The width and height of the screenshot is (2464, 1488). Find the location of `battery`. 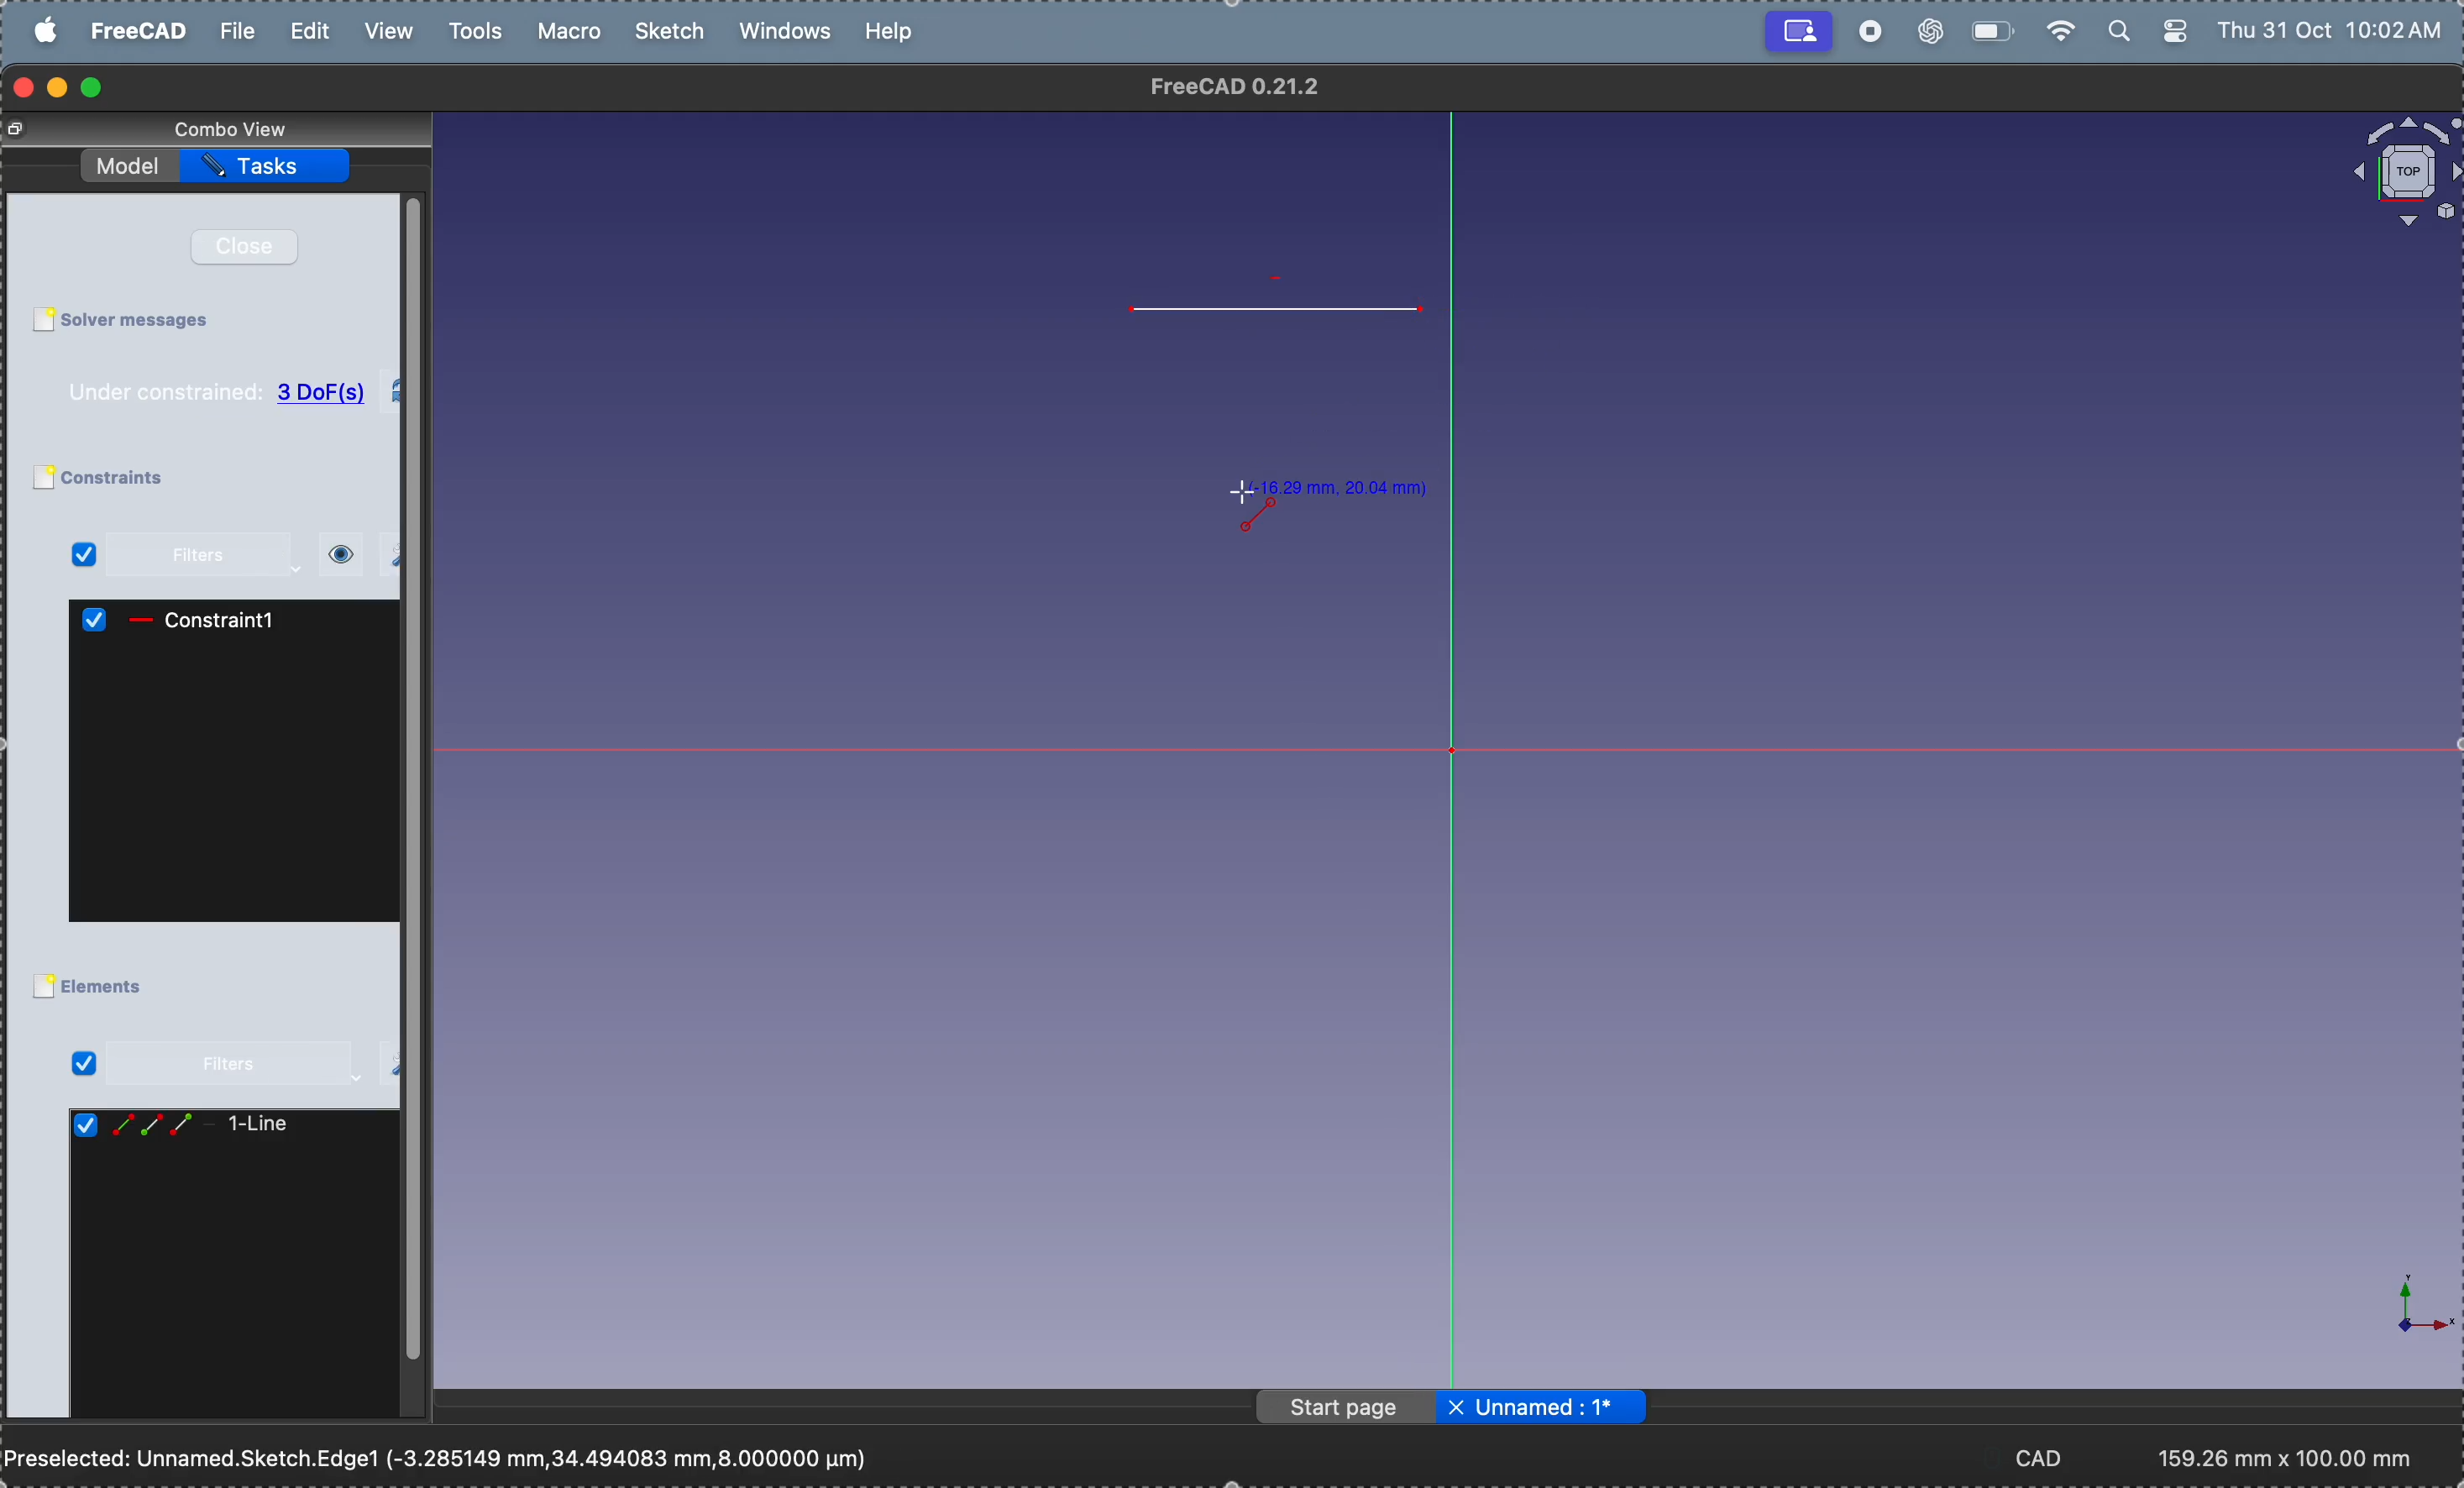

battery is located at coordinates (1989, 28).